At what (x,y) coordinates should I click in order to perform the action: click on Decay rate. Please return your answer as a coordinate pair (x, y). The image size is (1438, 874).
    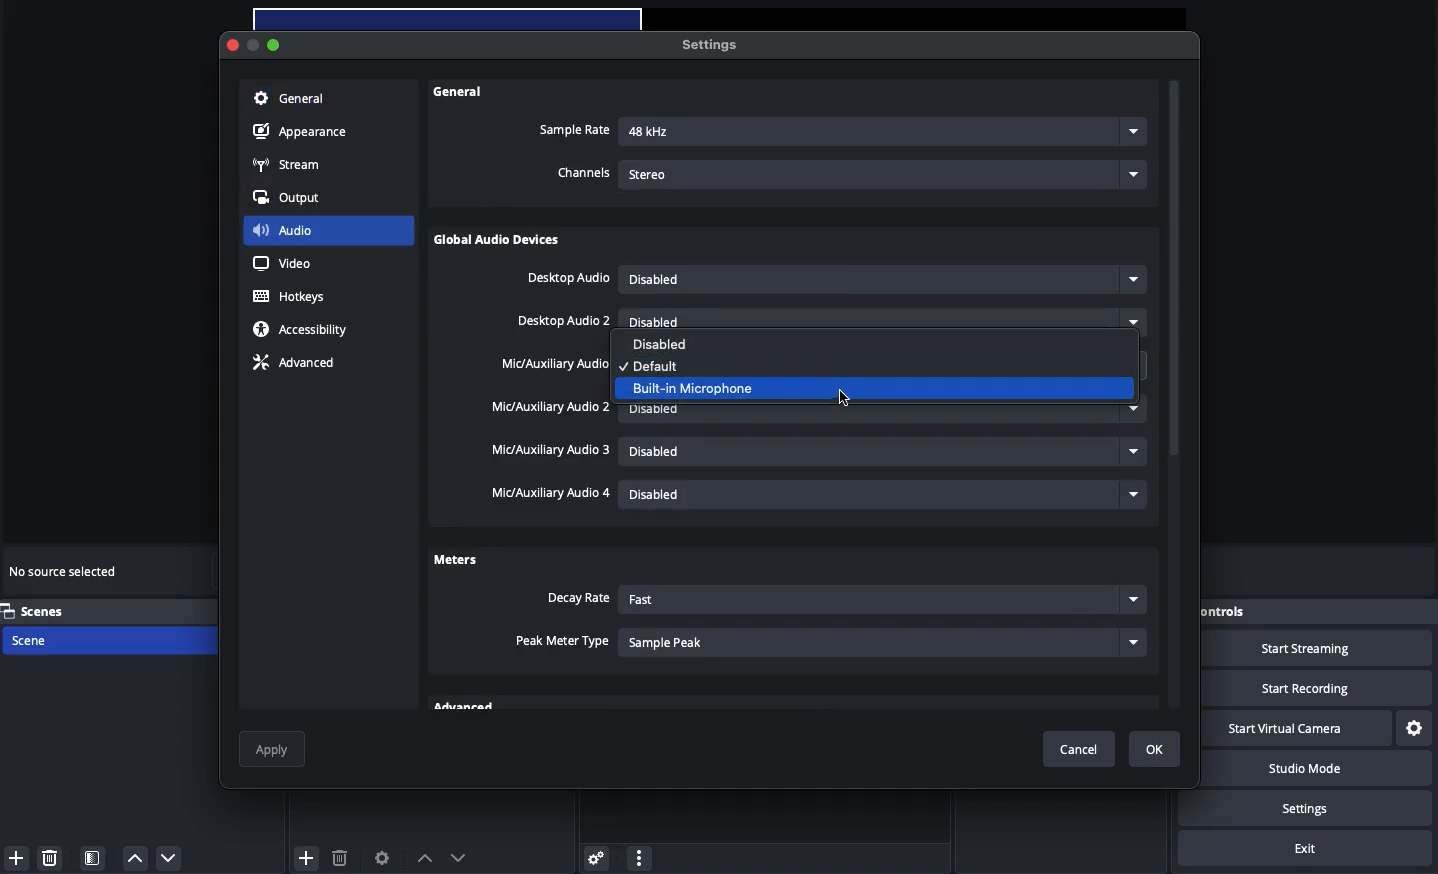
    Looking at the image, I should click on (577, 599).